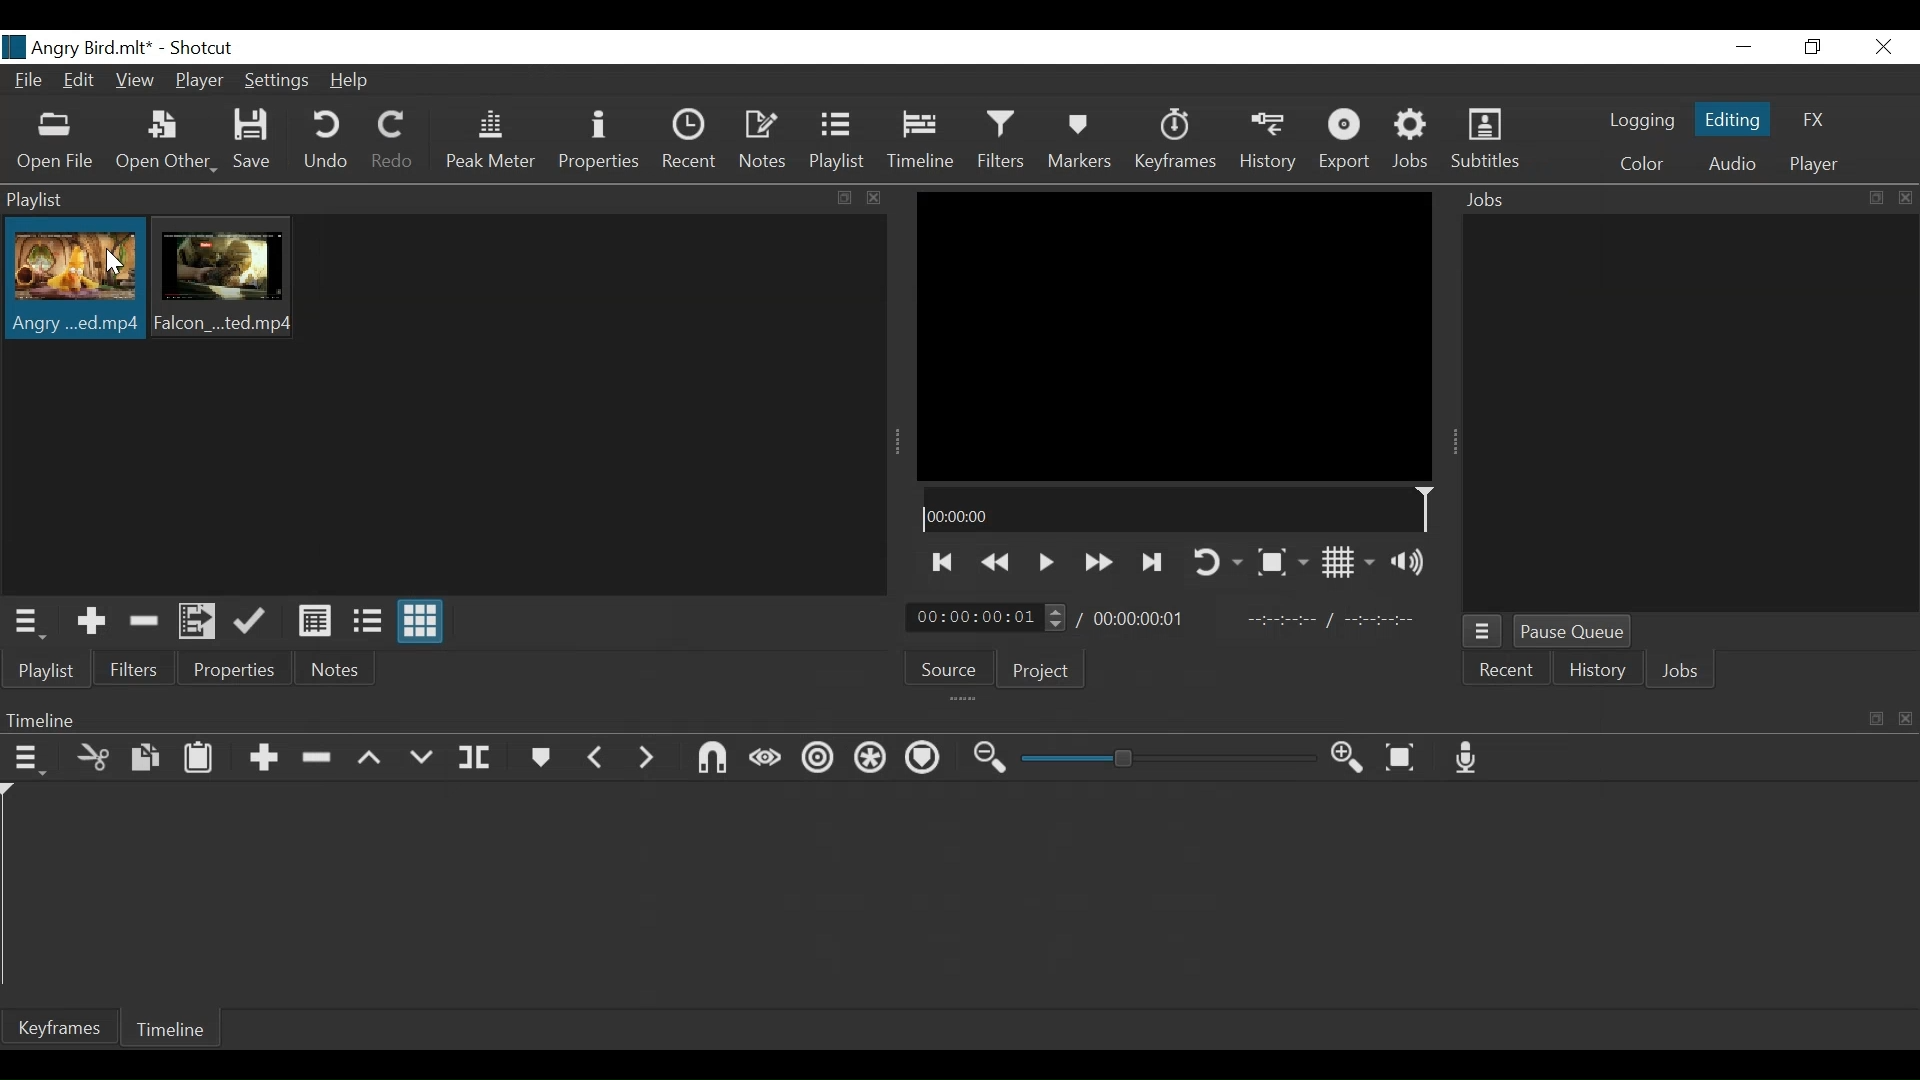  I want to click on Scrub while dragging, so click(766, 762).